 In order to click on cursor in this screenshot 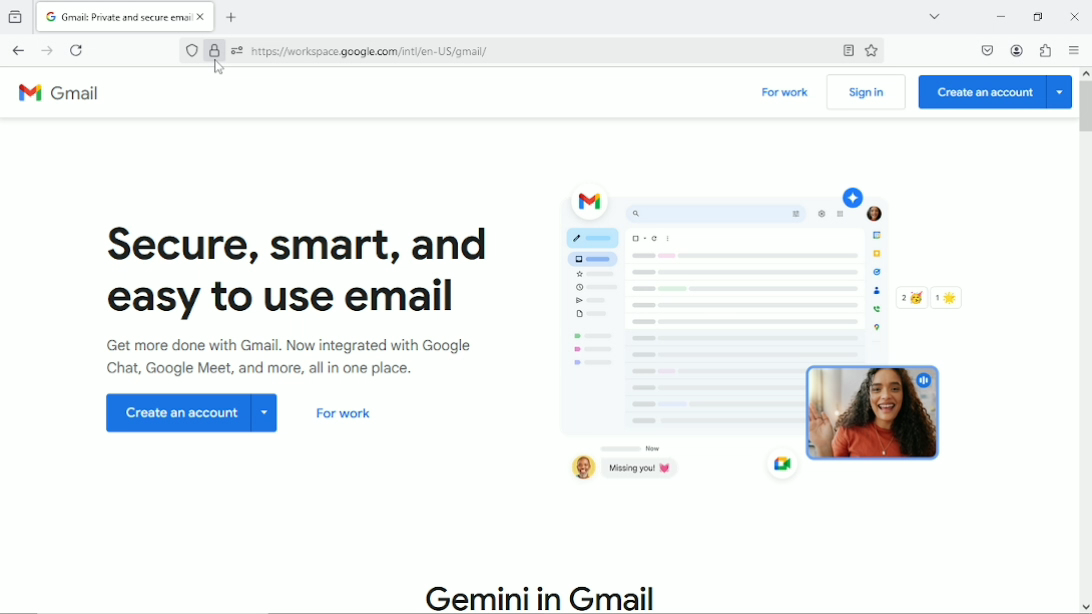, I will do `click(220, 67)`.